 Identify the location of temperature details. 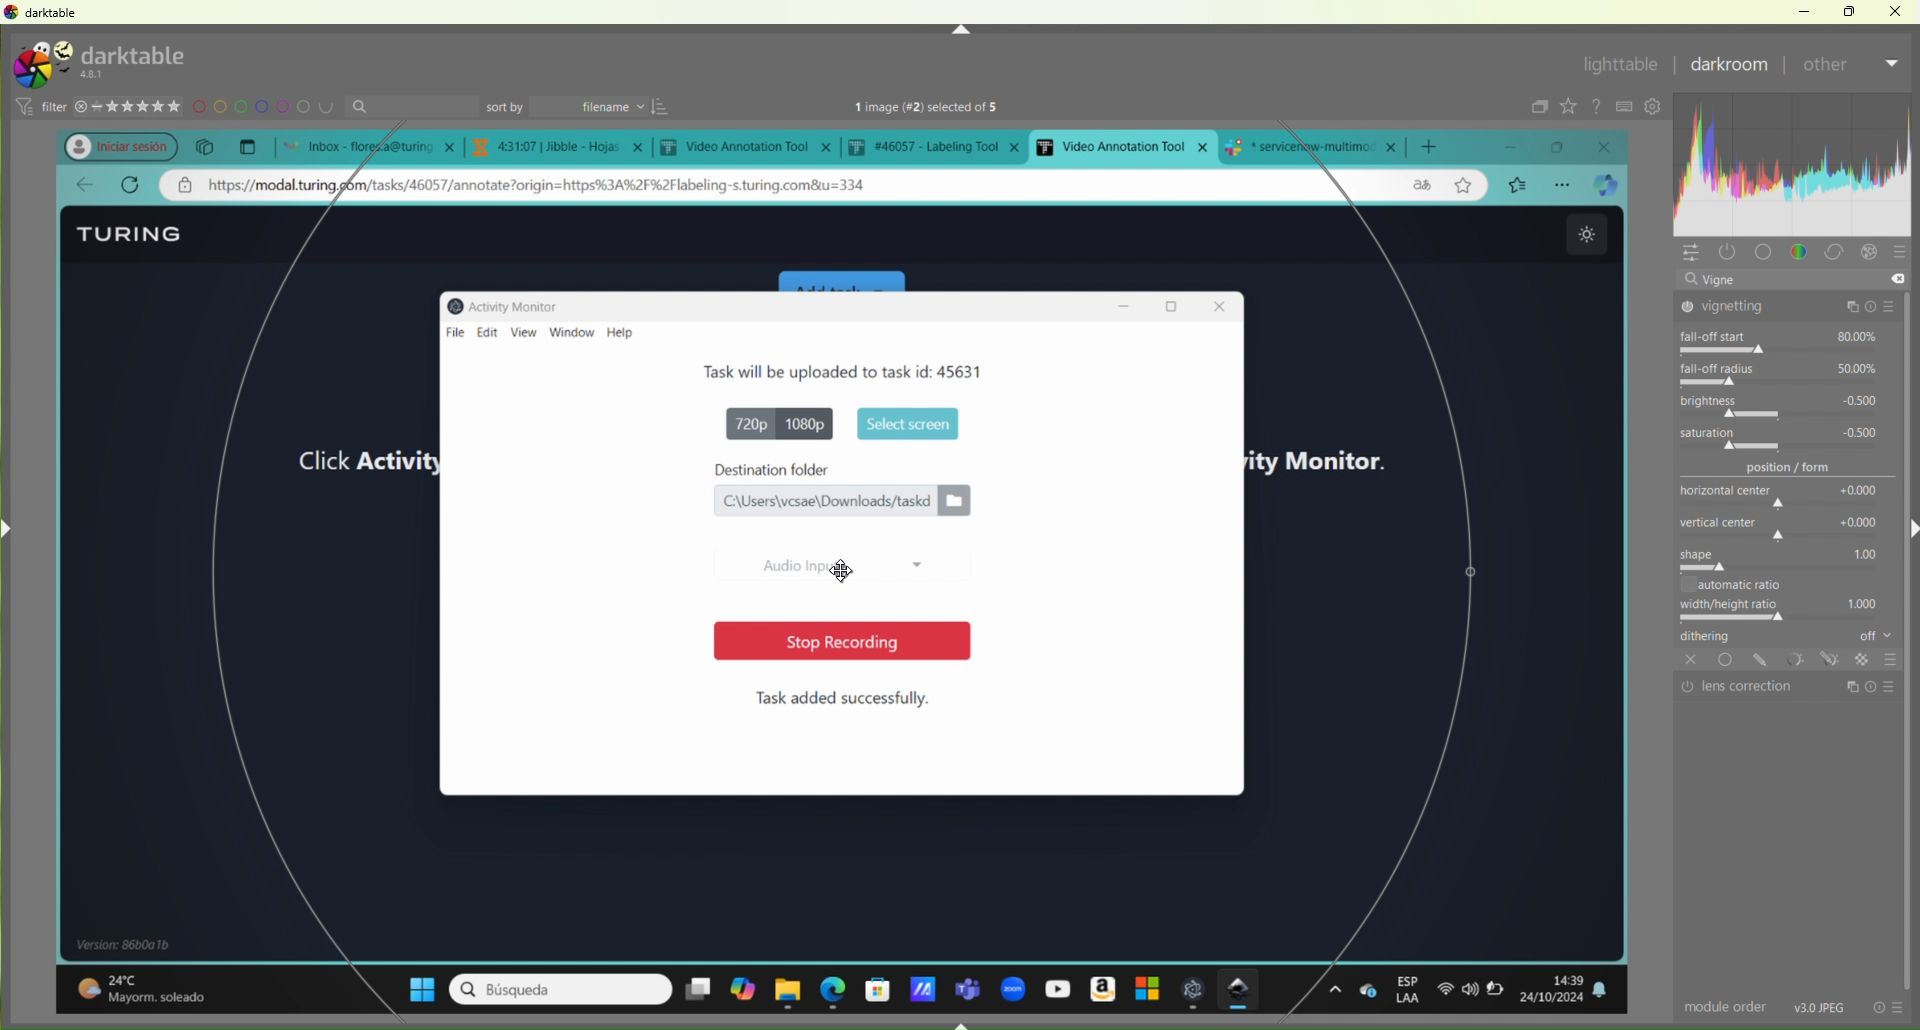
(153, 983).